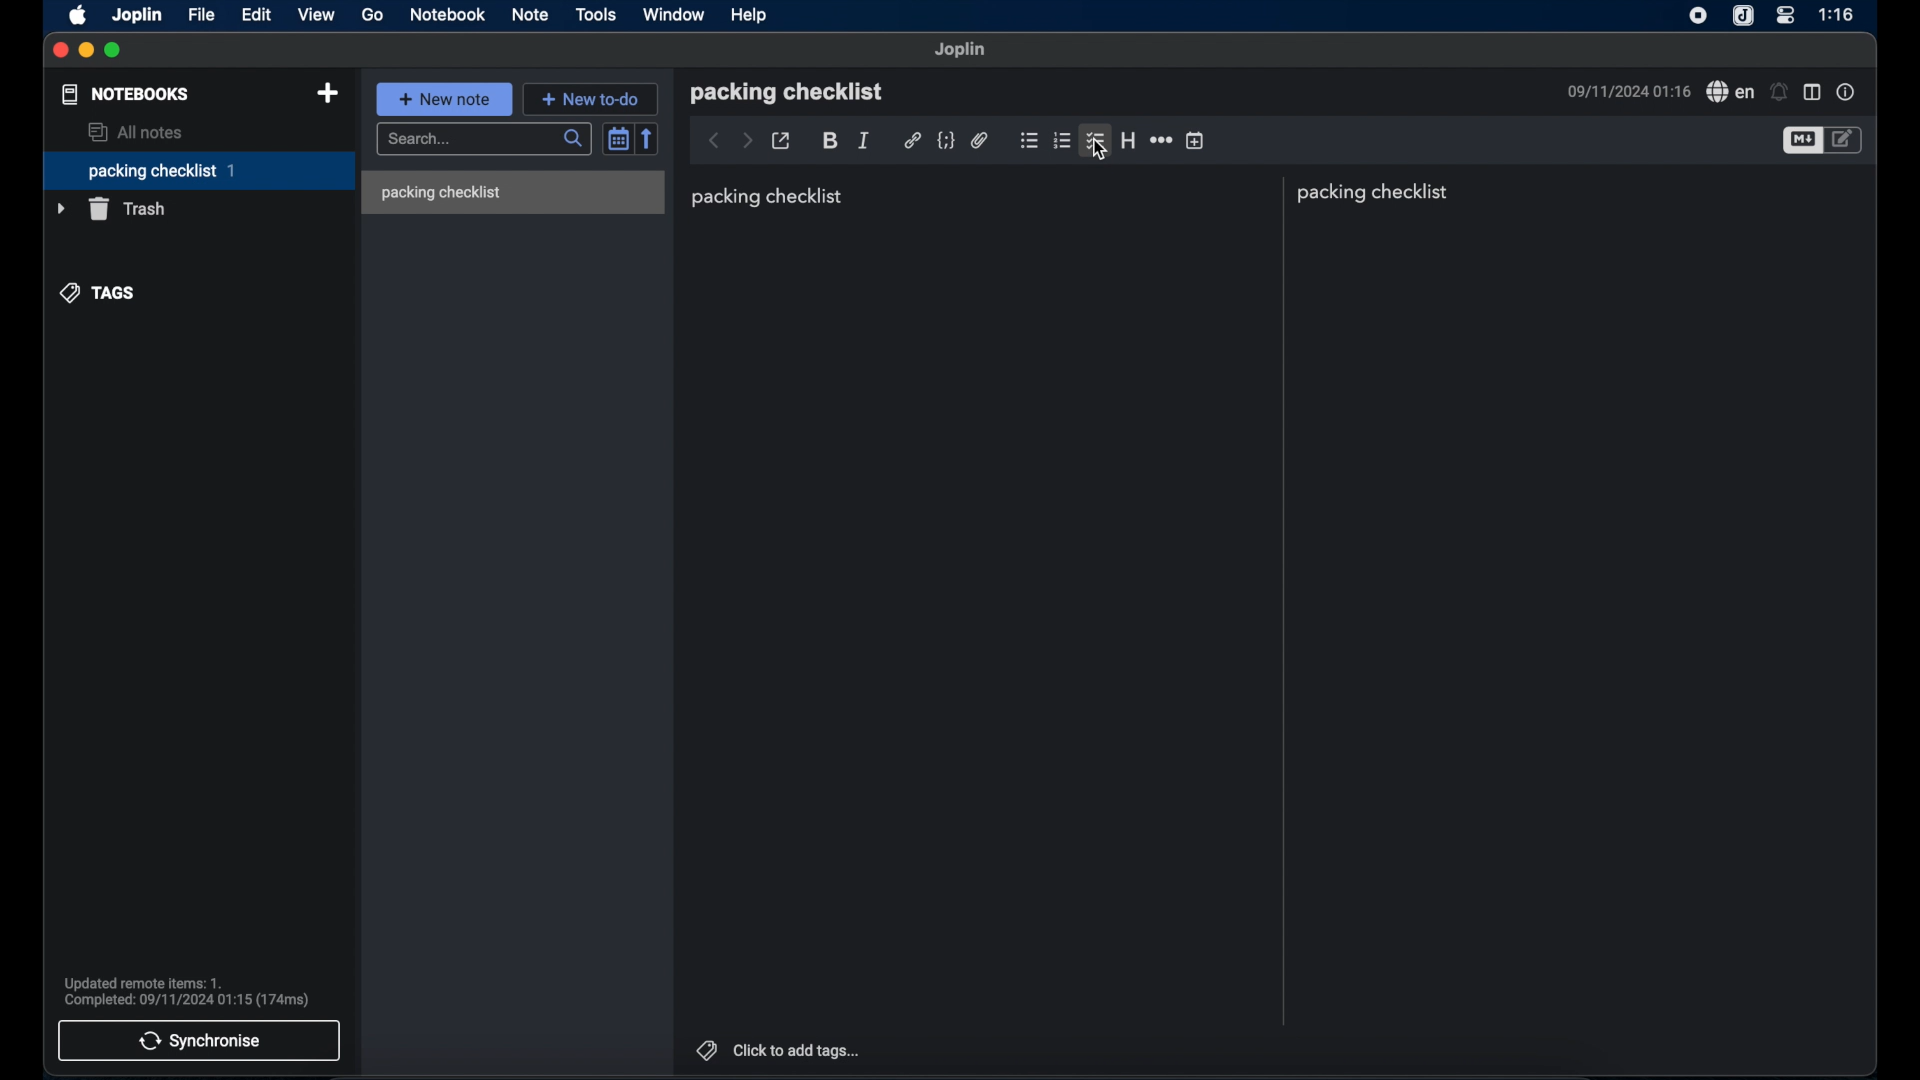 This screenshot has width=1920, height=1080. I want to click on packing checklist, so click(786, 92).